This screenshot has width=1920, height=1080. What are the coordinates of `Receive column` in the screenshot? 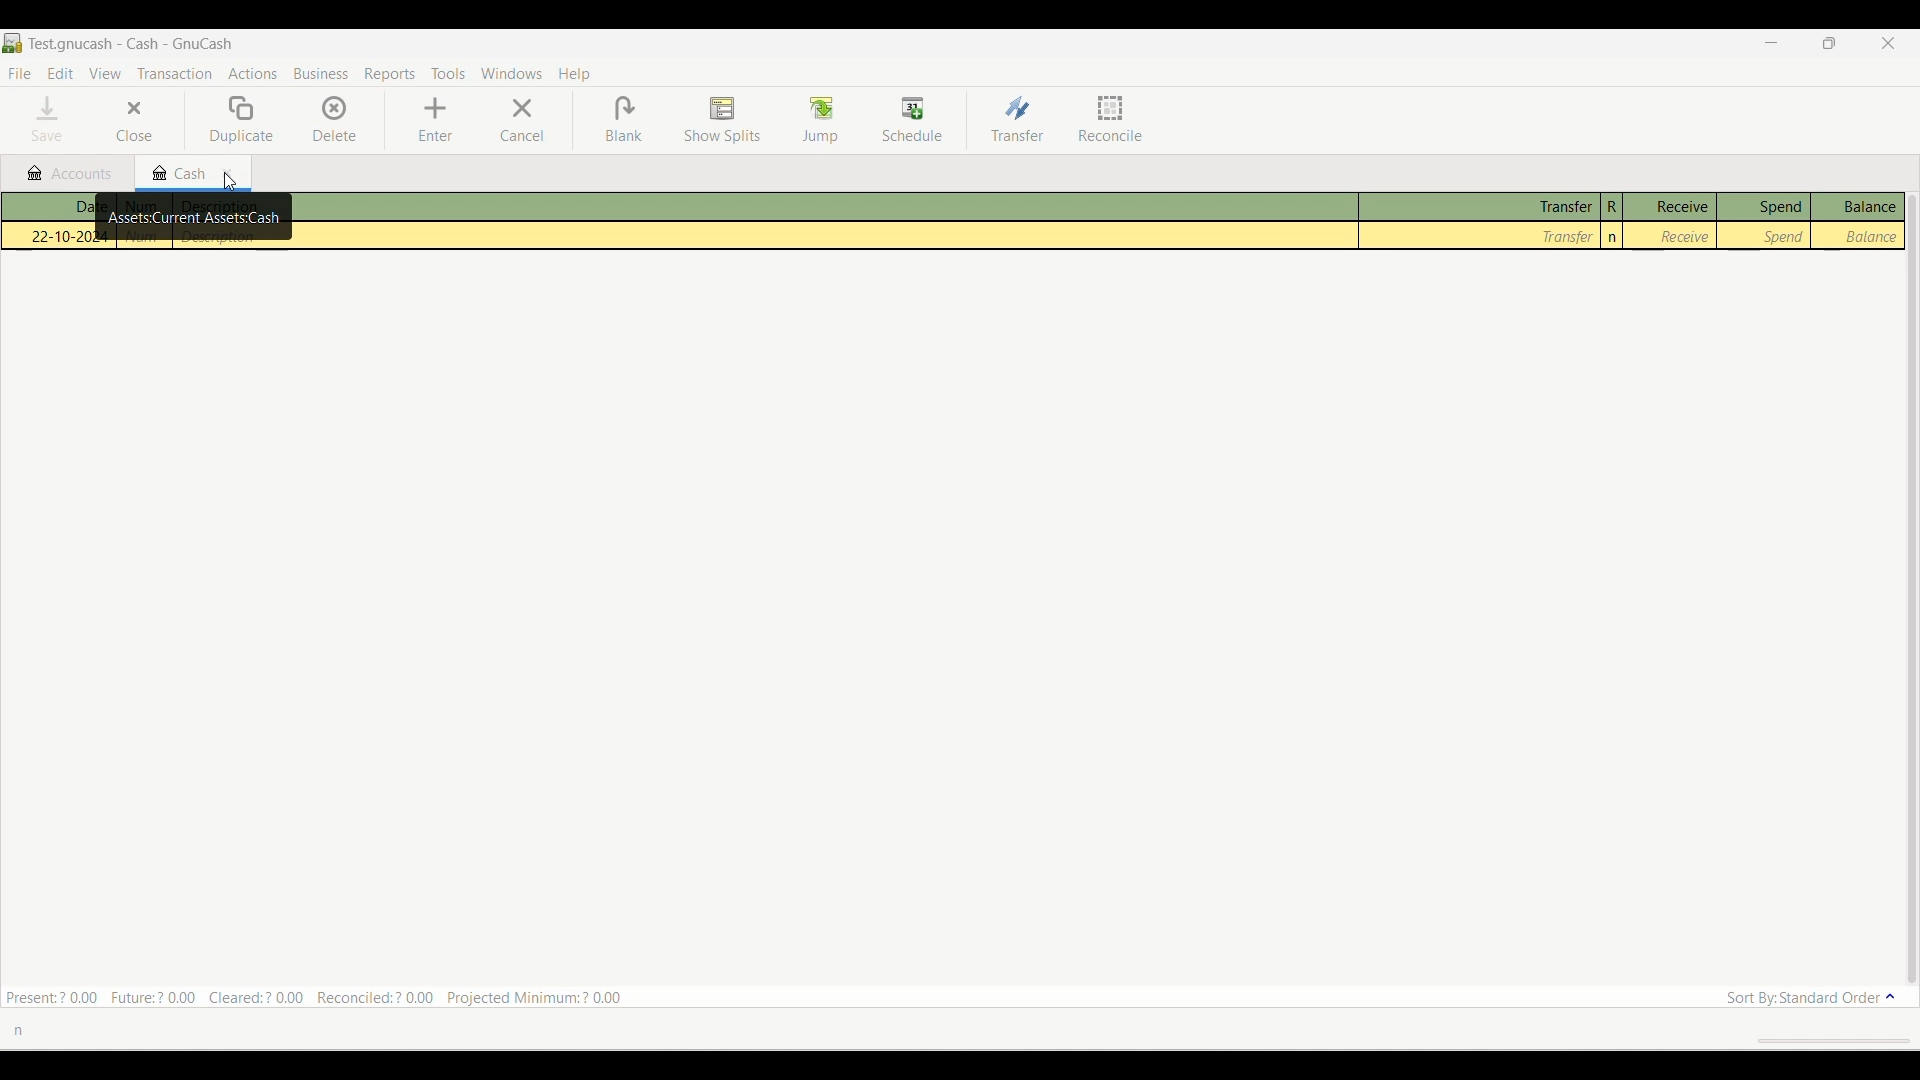 It's located at (1670, 207).